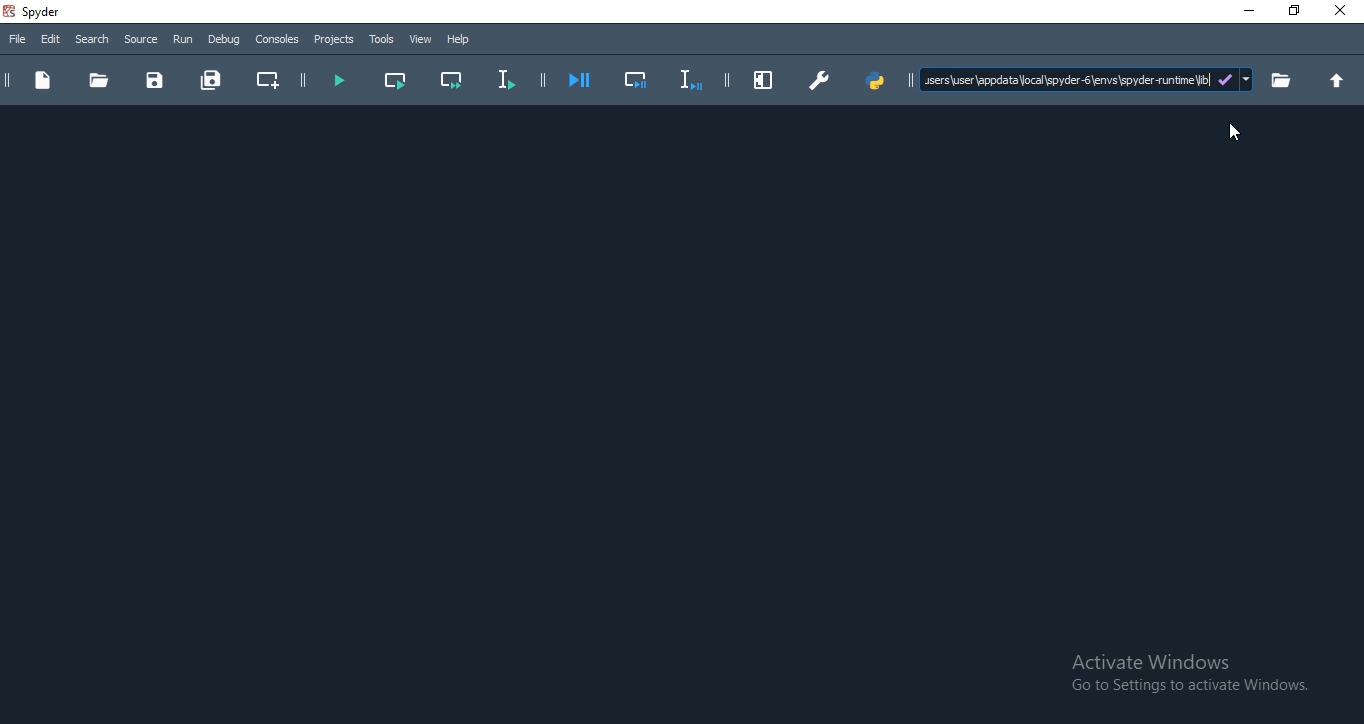 This screenshot has width=1364, height=724. I want to click on file, so click(19, 41).